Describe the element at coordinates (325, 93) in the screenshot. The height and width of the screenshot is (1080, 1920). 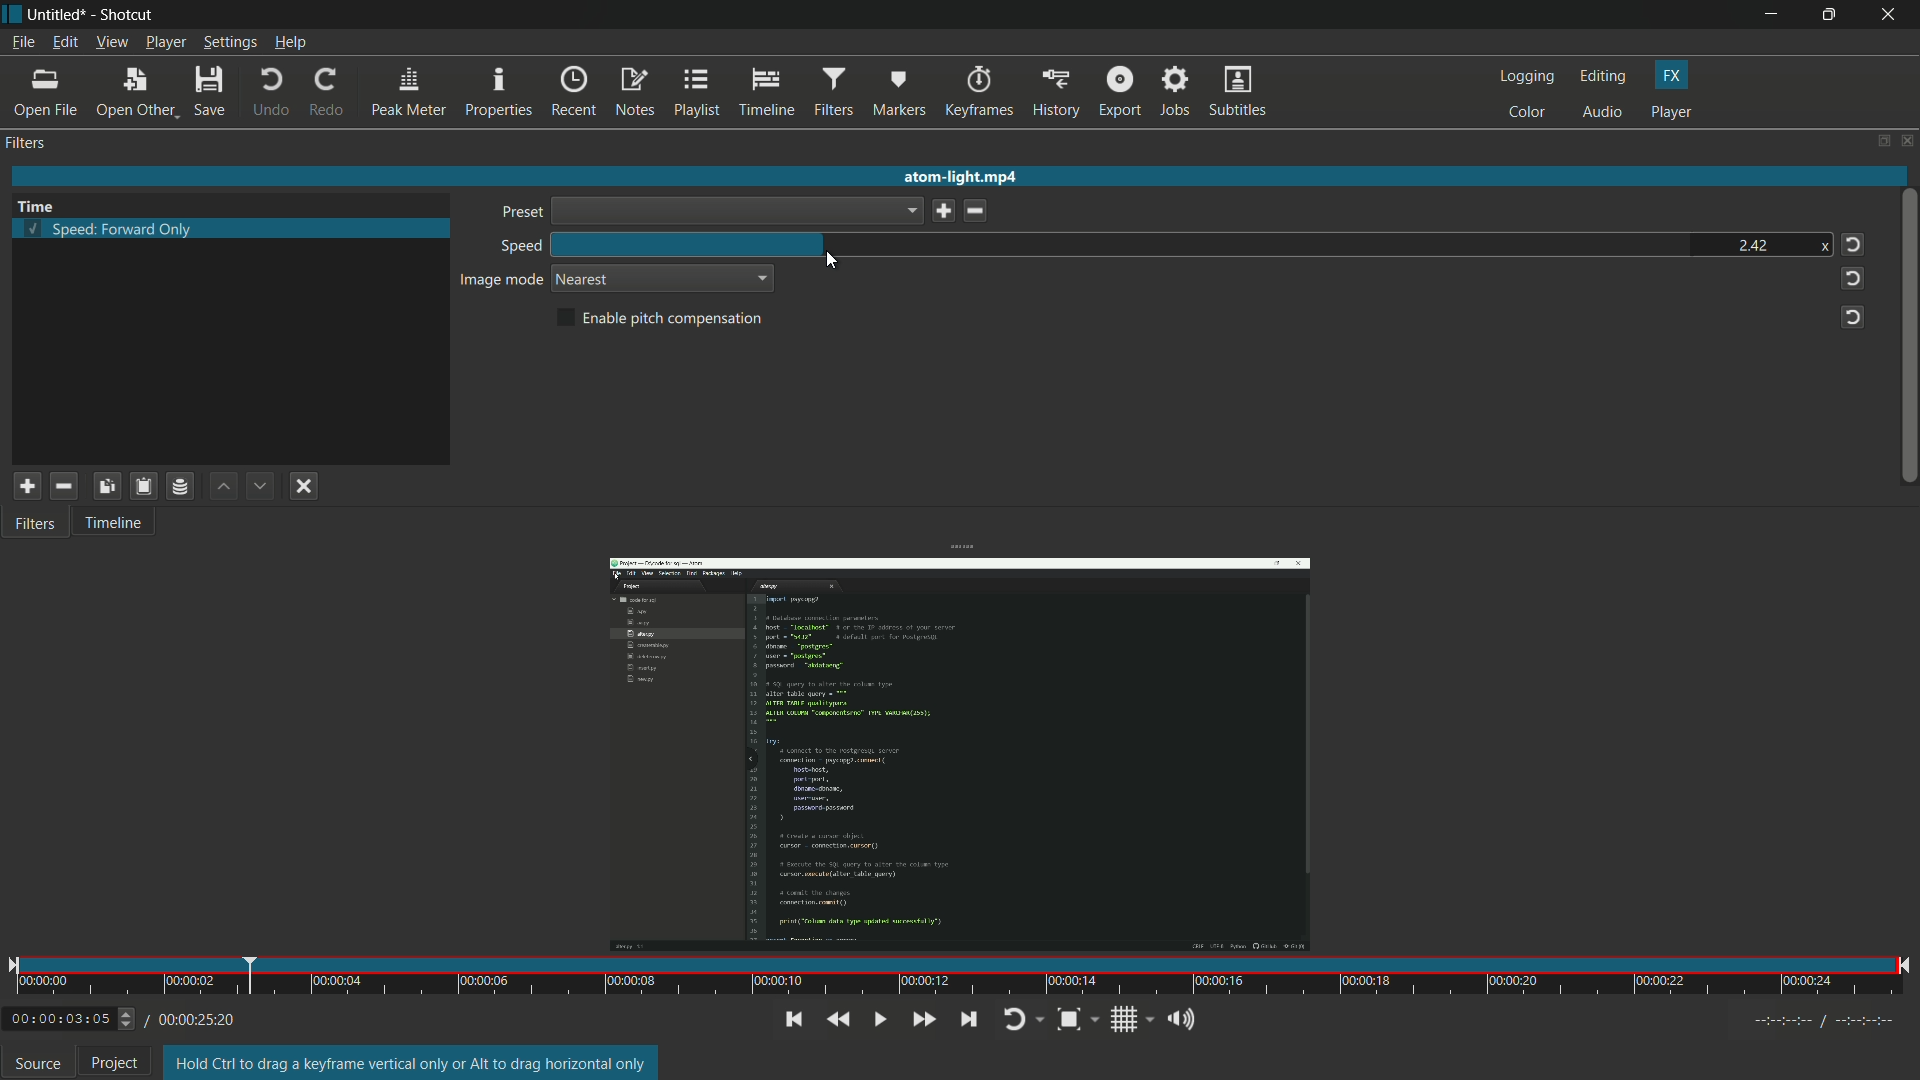
I see `redo` at that location.